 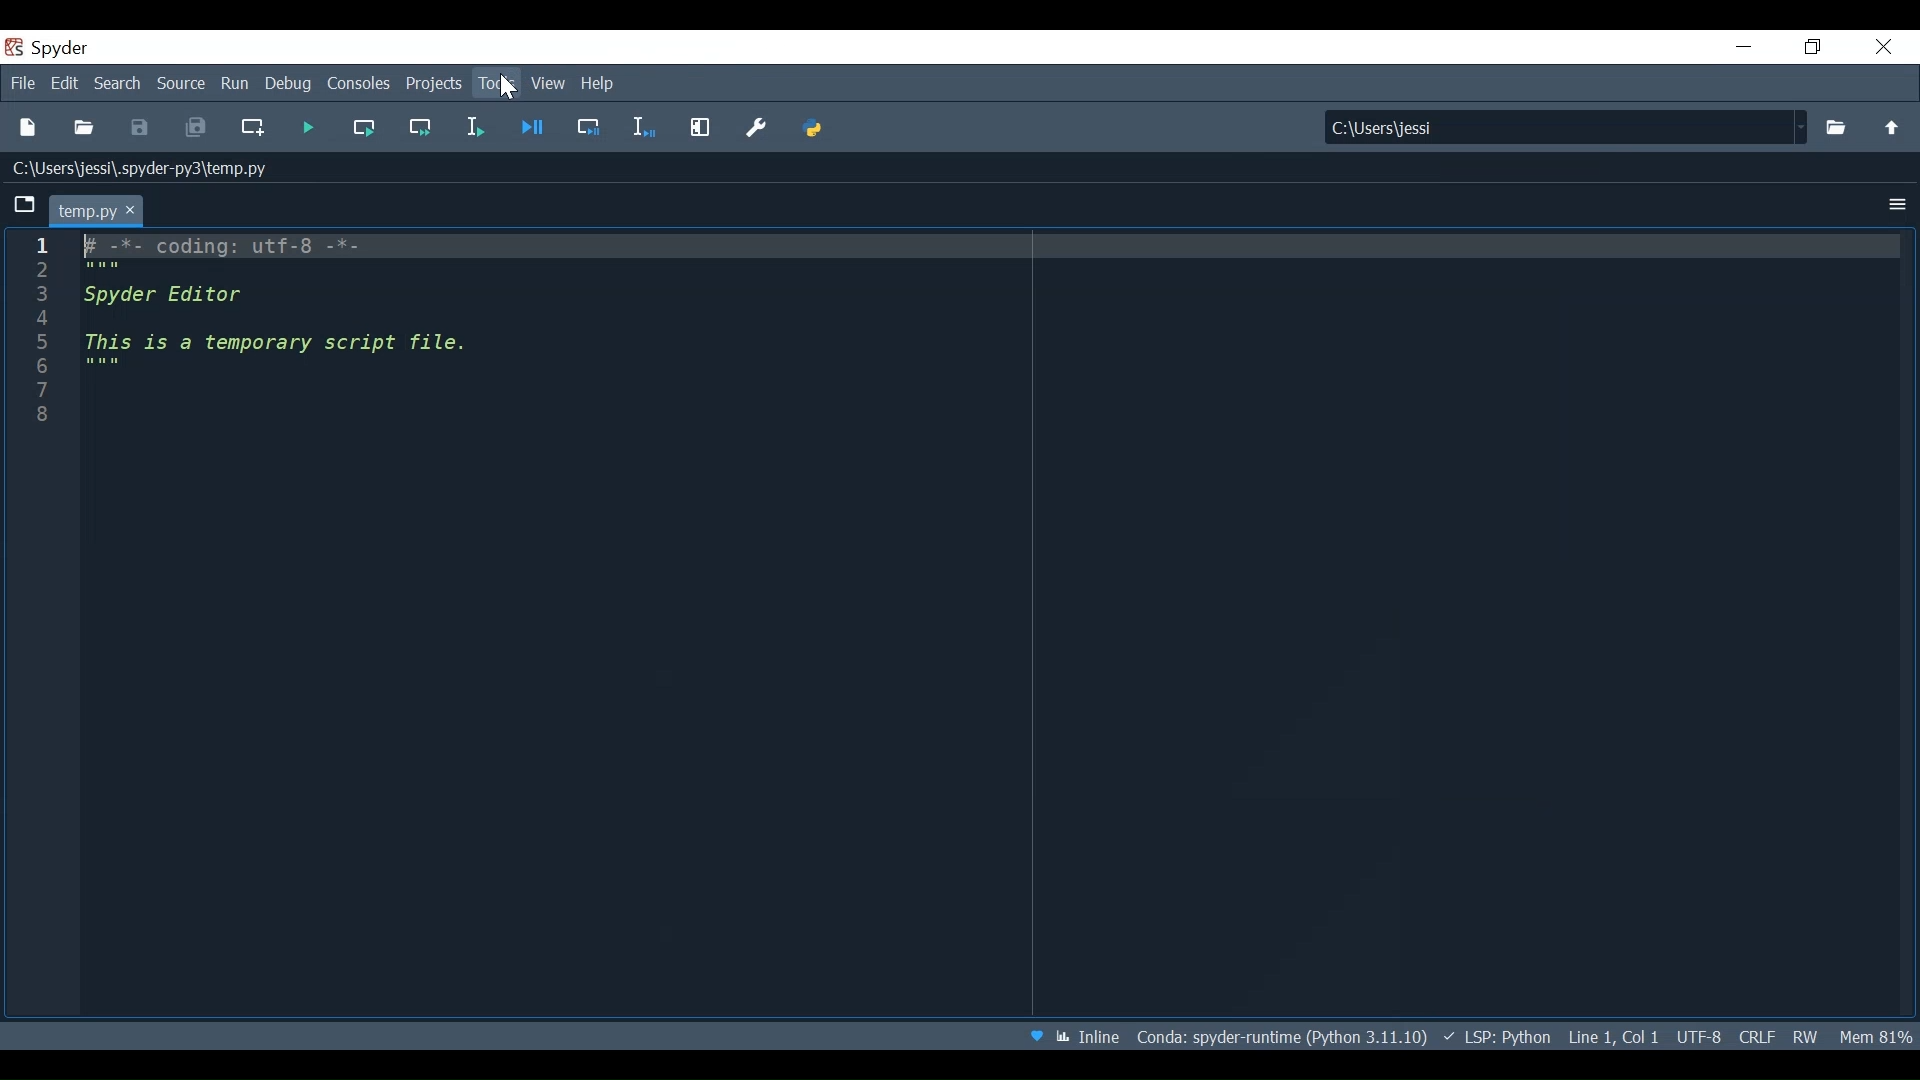 I want to click on File, so click(x=25, y=83).